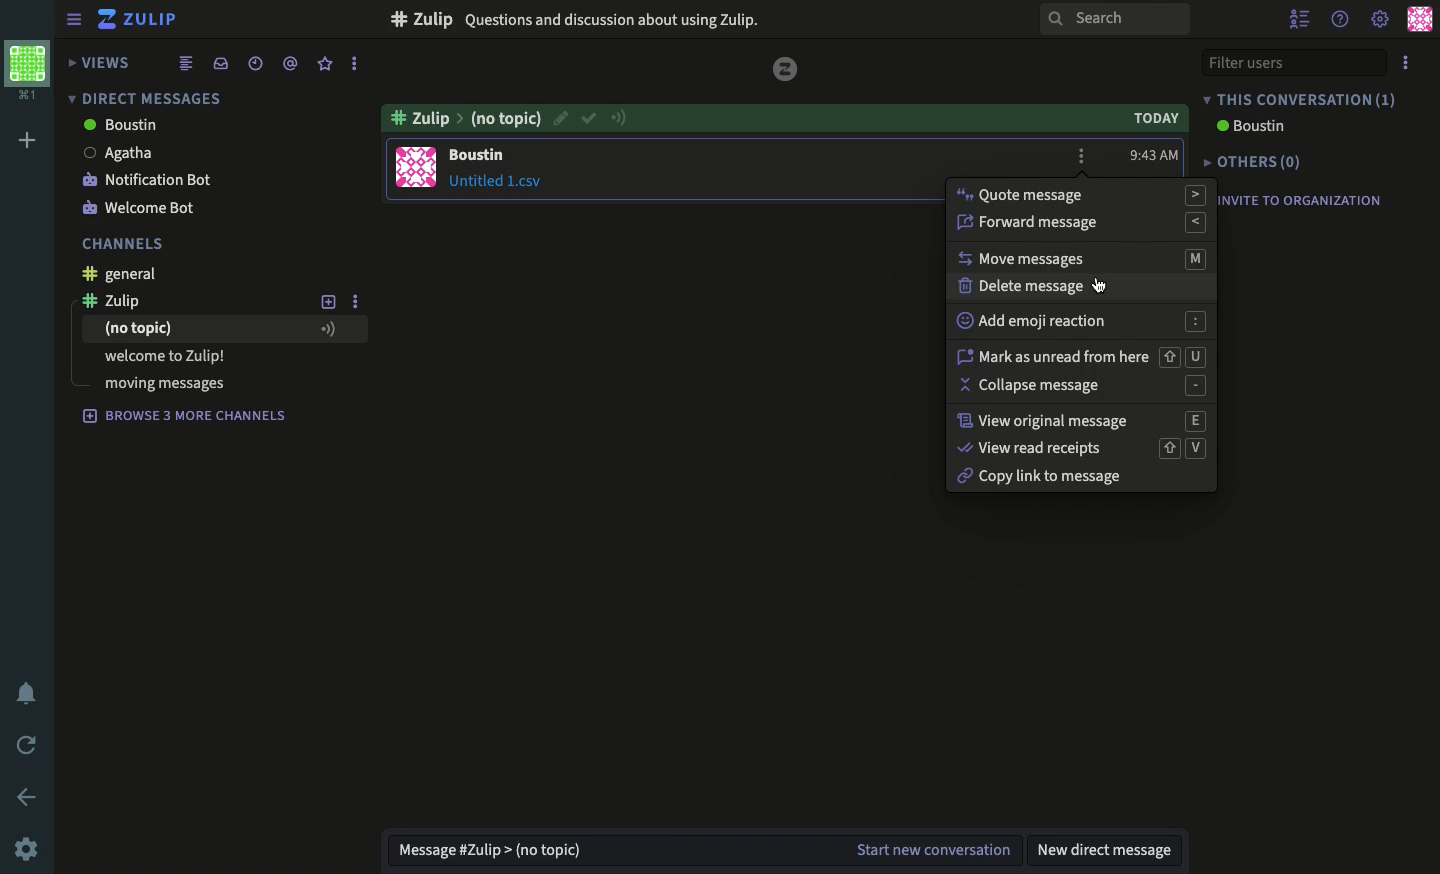 This screenshot has height=874, width=1440. What do you see at coordinates (624, 119) in the screenshot?
I see `connection` at bounding box center [624, 119].